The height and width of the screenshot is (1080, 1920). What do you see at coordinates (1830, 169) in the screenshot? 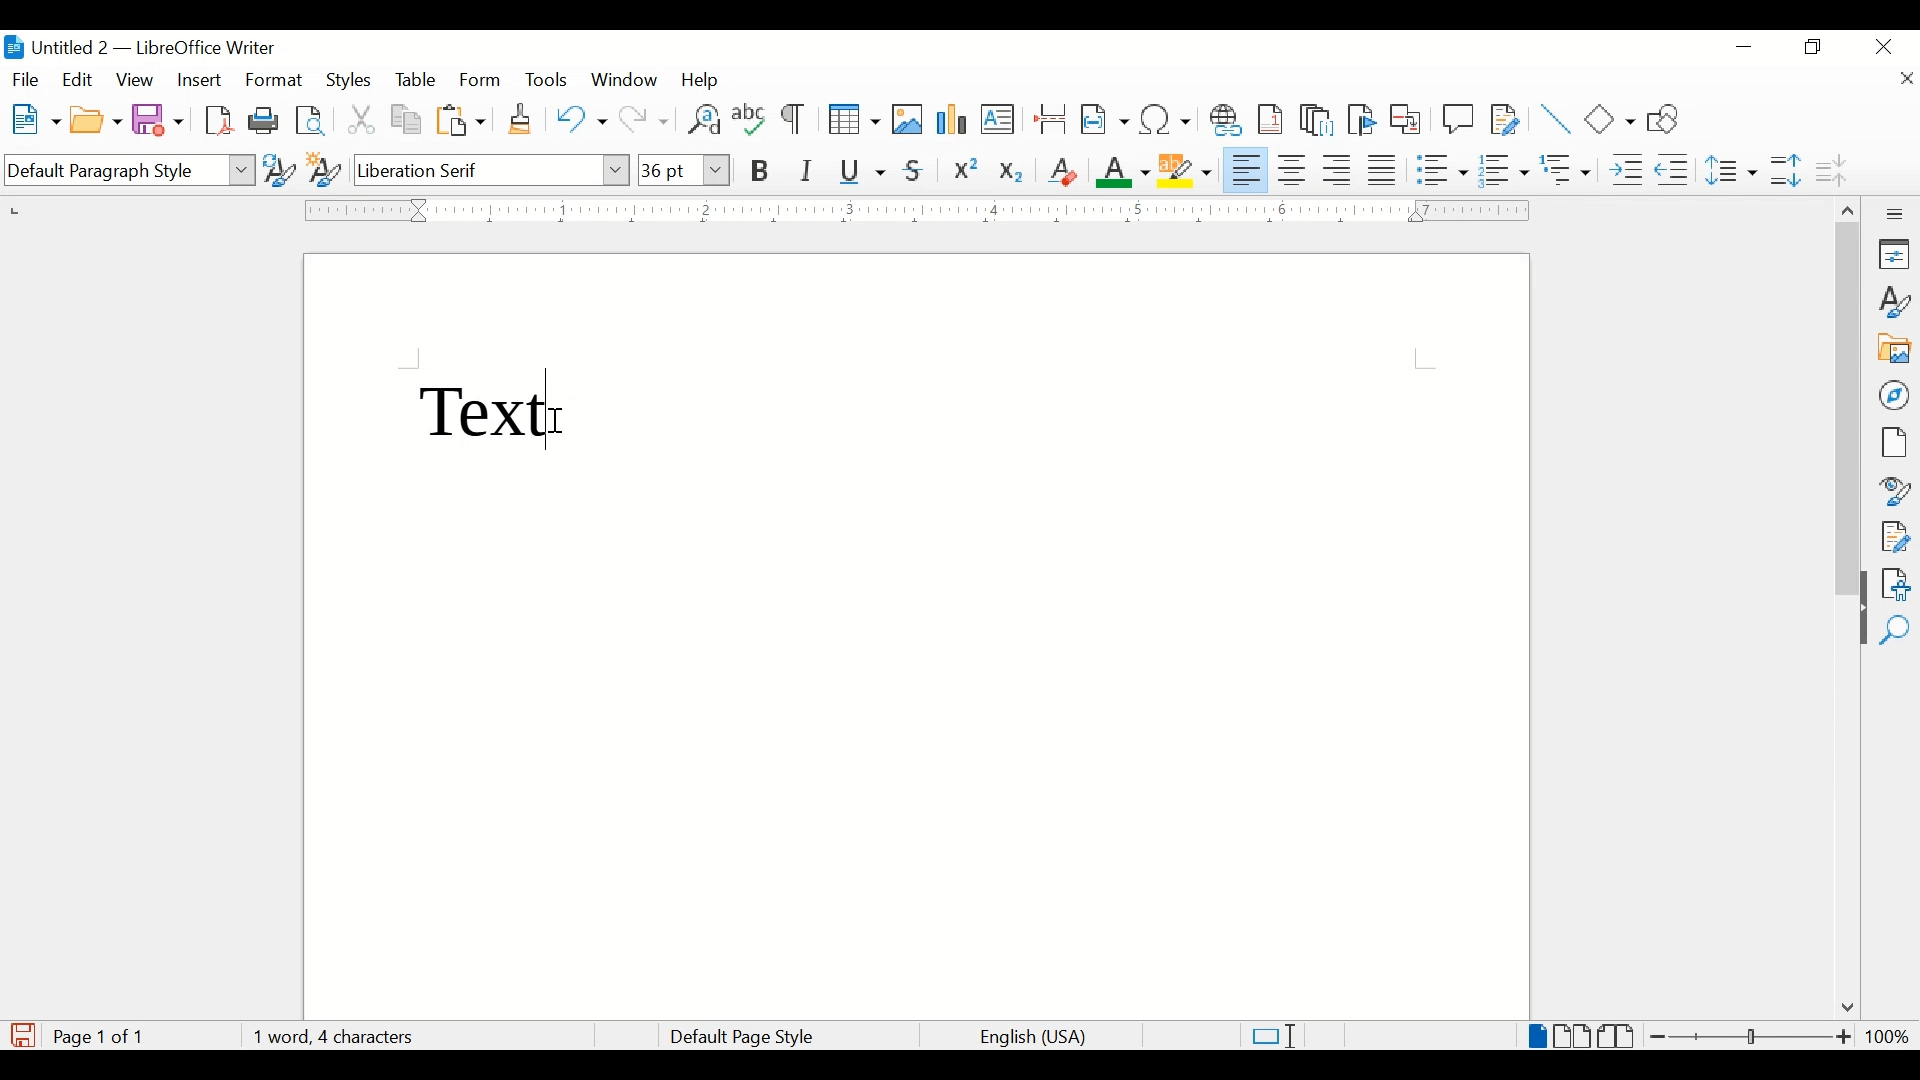
I see `decrease paragraph spacing` at bounding box center [1830, 169].